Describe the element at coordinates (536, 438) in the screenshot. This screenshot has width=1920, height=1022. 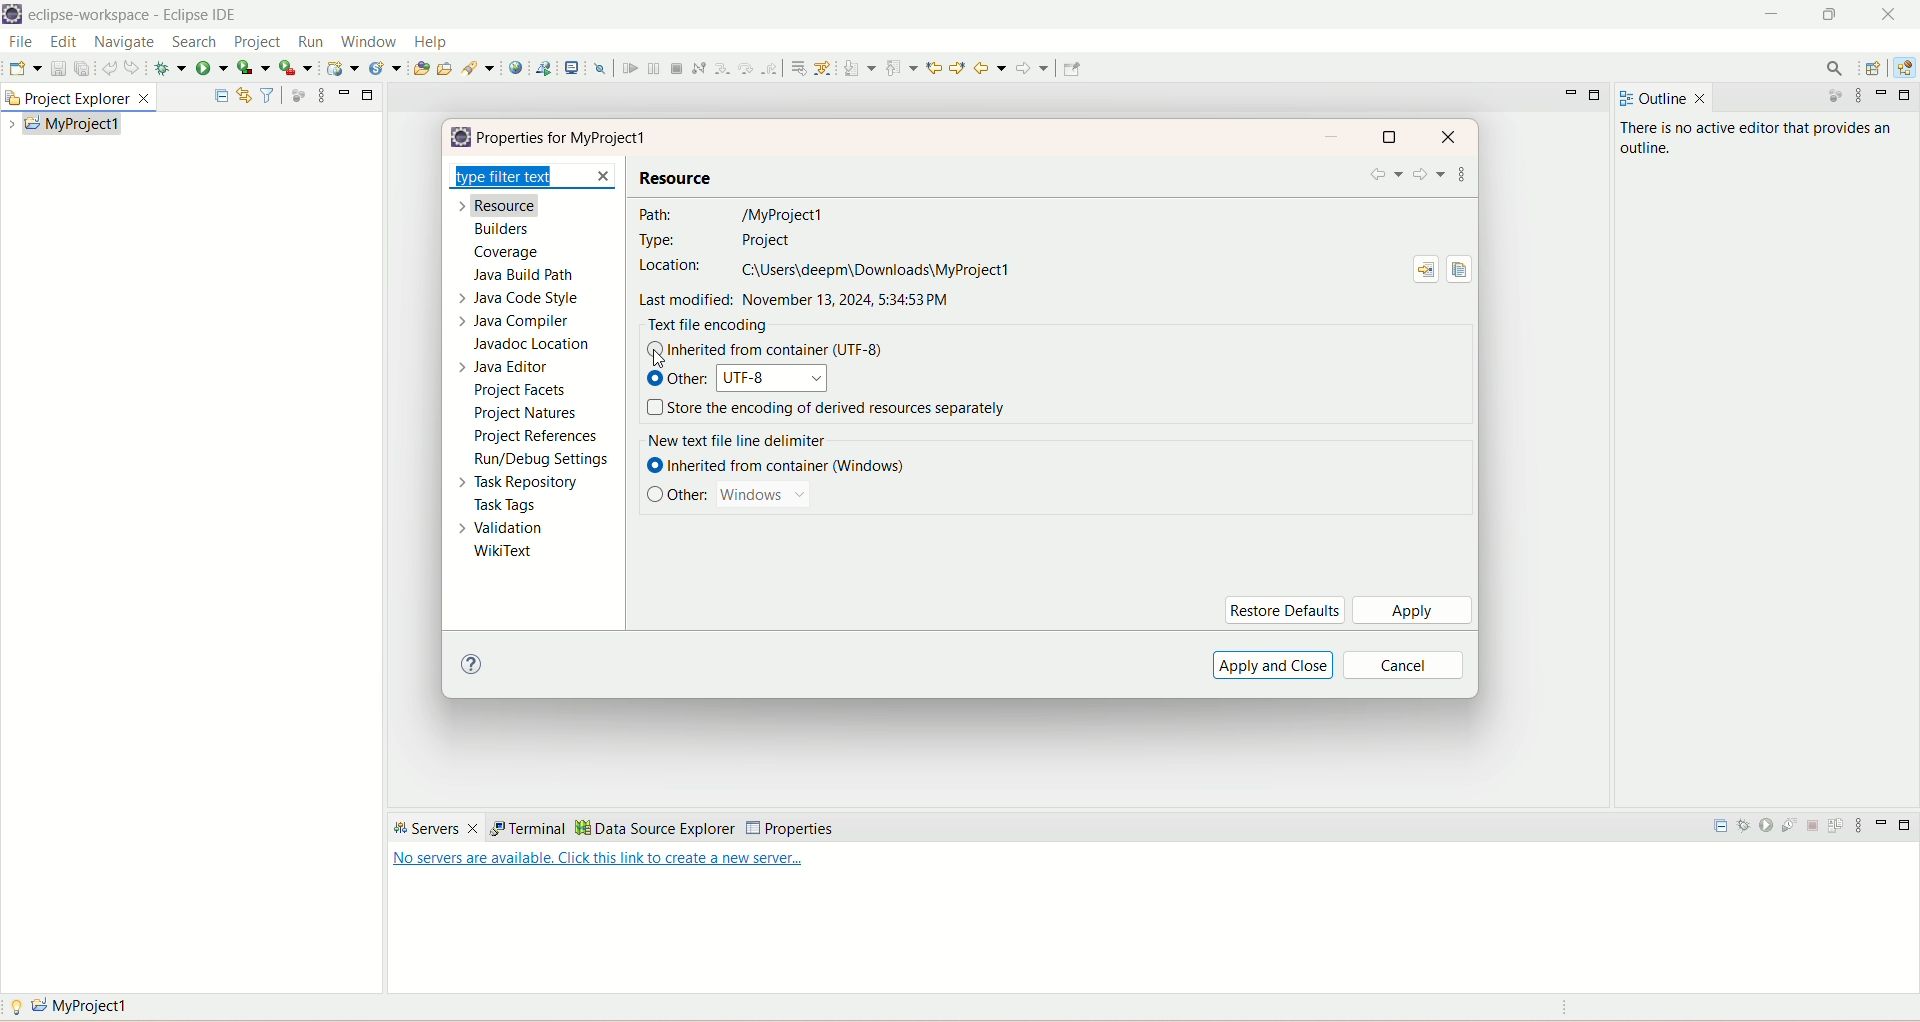
I see `project references` at that location.